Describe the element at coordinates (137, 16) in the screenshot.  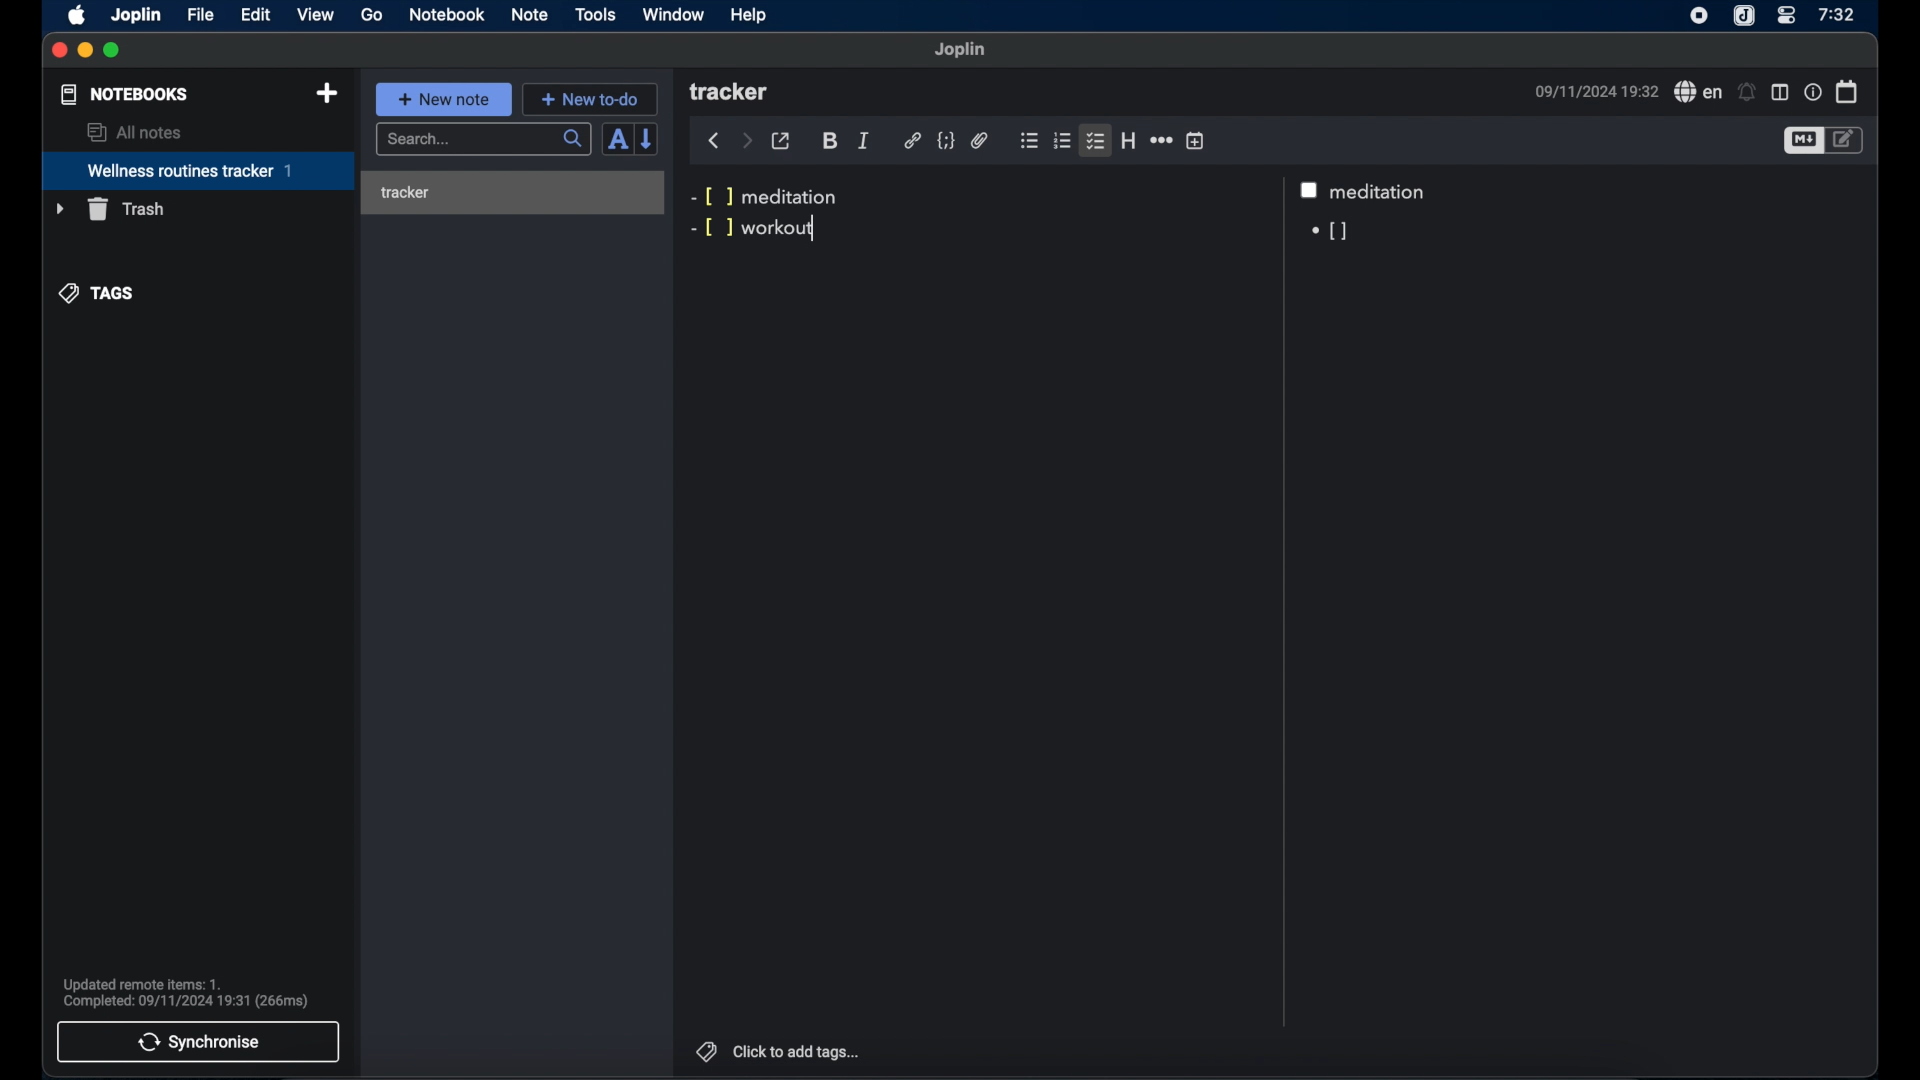
I see `joplin` at that location.